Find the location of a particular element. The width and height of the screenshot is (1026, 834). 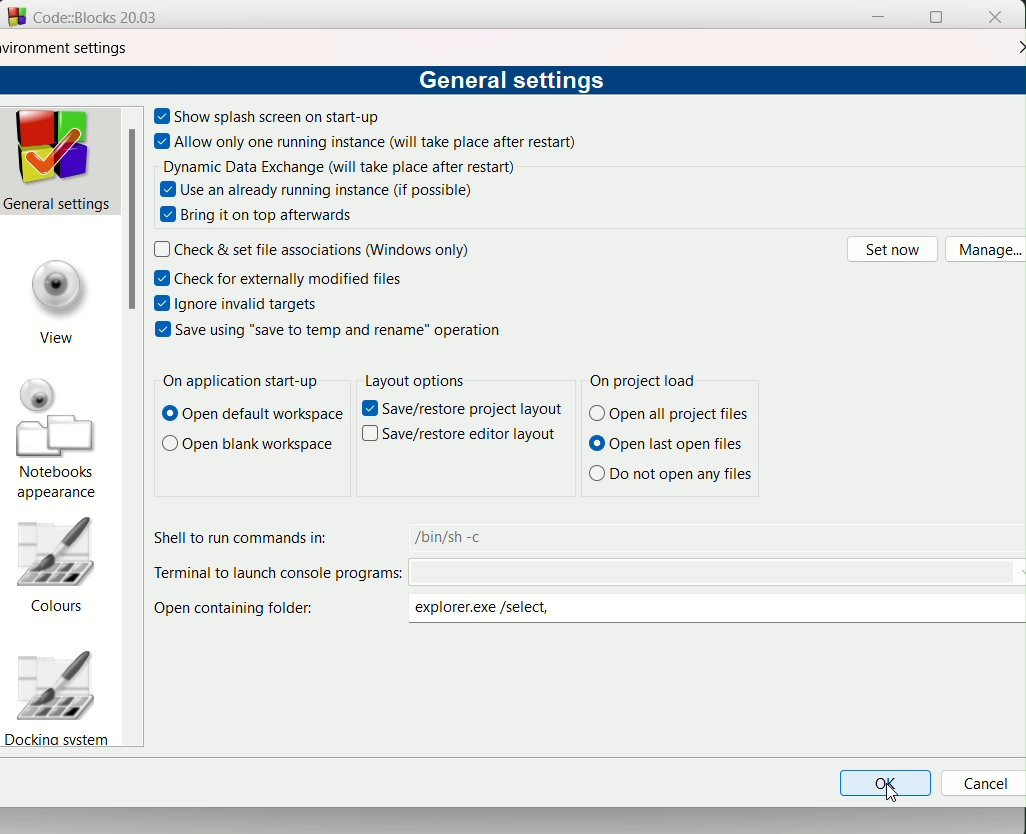

text is located at coordinates (513, 82).